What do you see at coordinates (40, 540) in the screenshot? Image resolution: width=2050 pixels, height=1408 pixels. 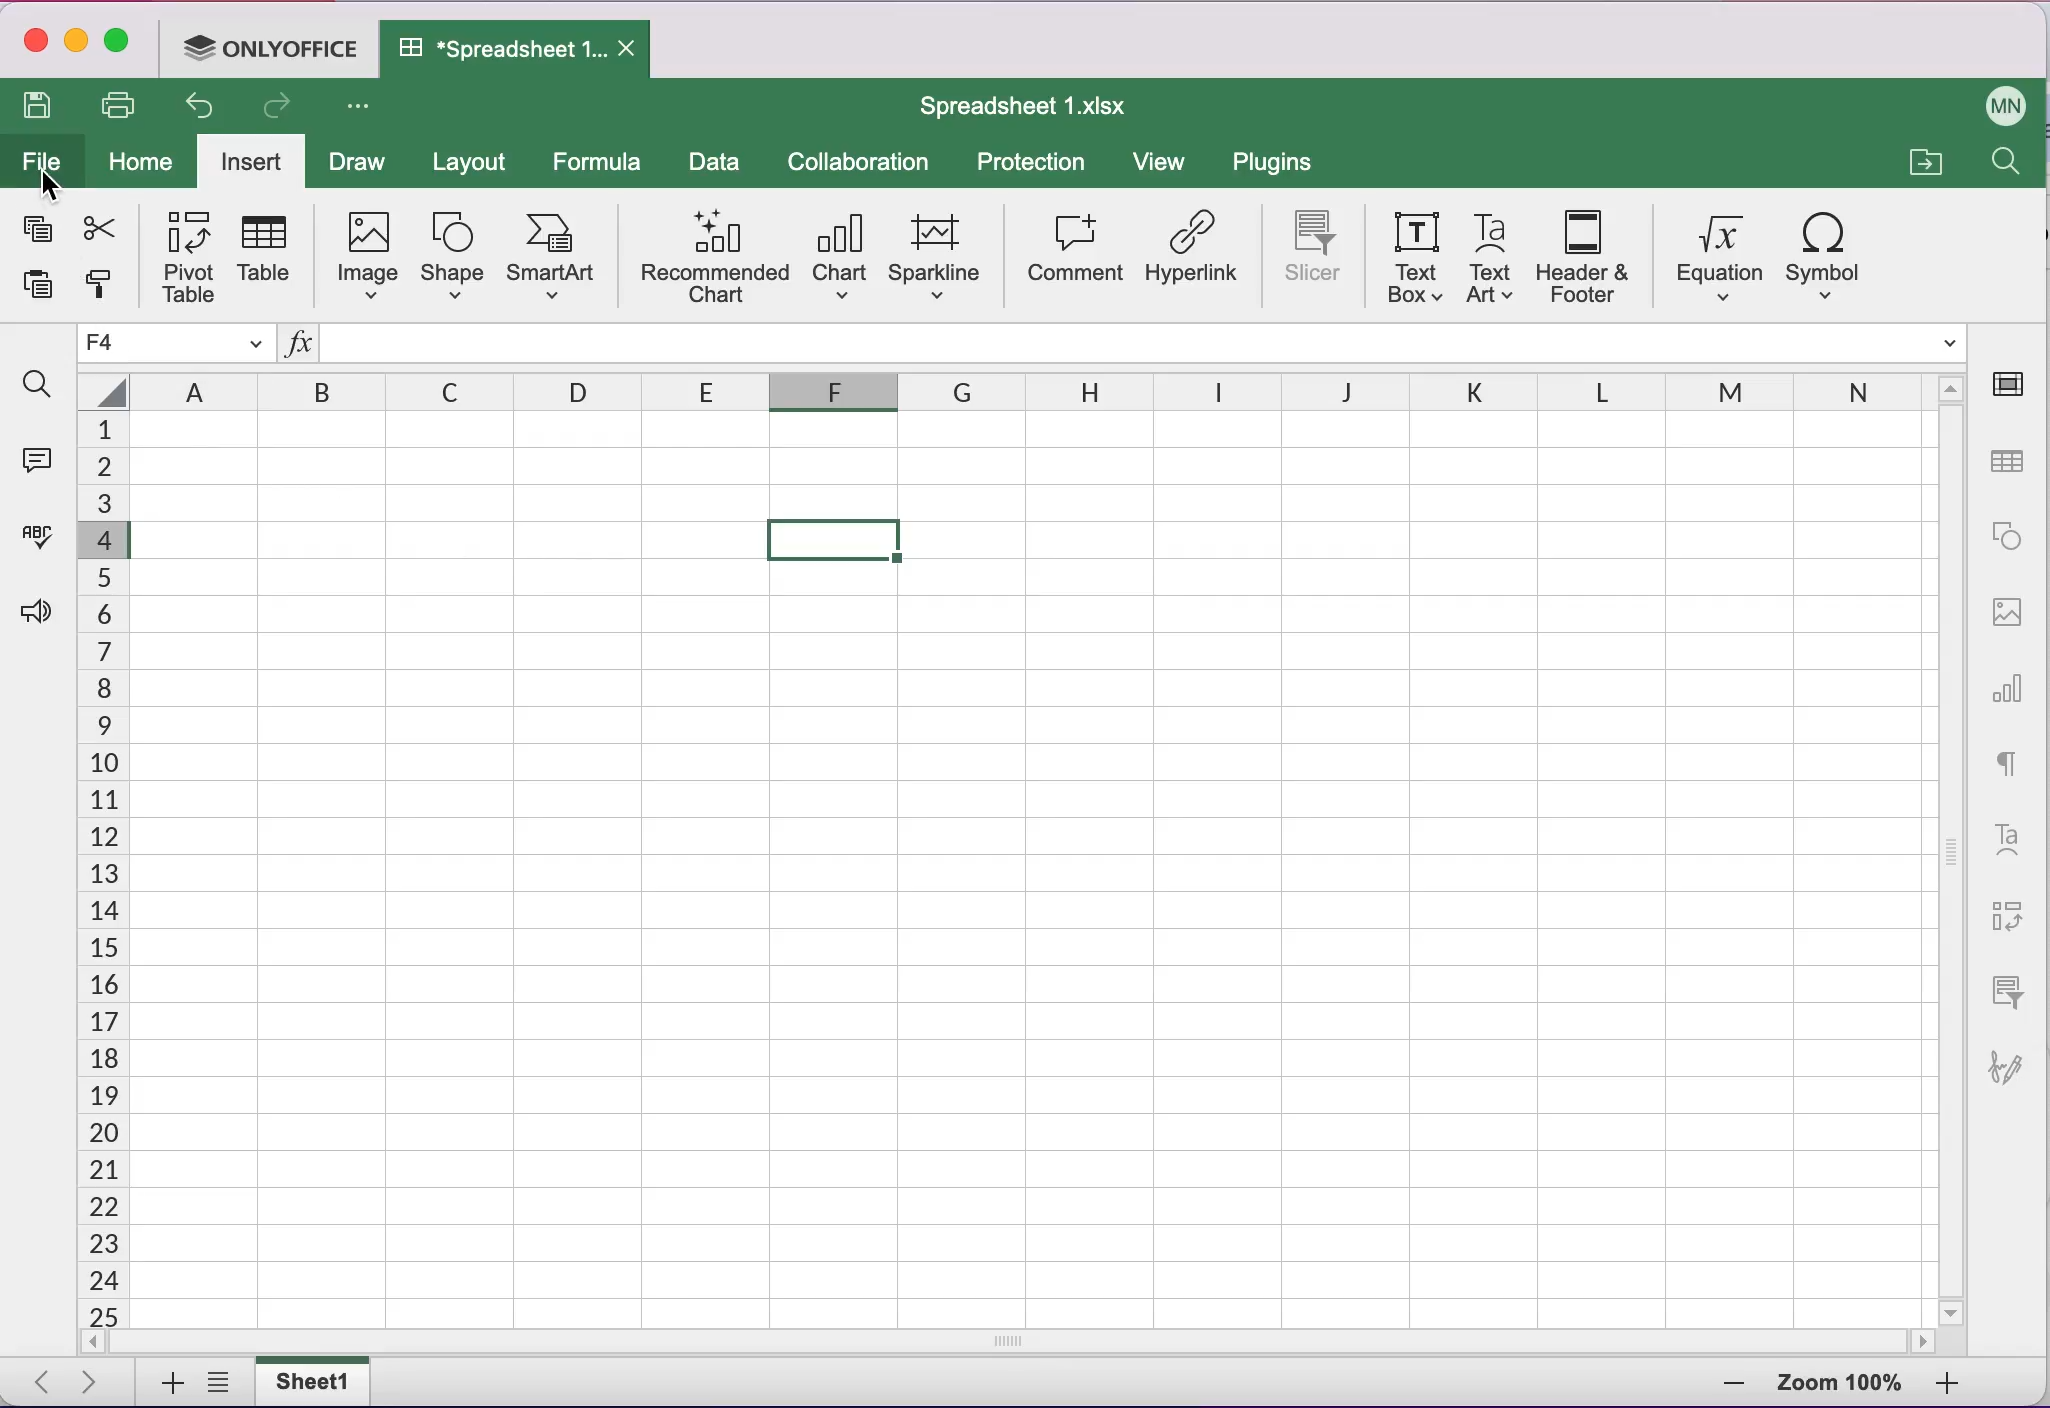 I see `spell checking` at bounding box center [40, 540].